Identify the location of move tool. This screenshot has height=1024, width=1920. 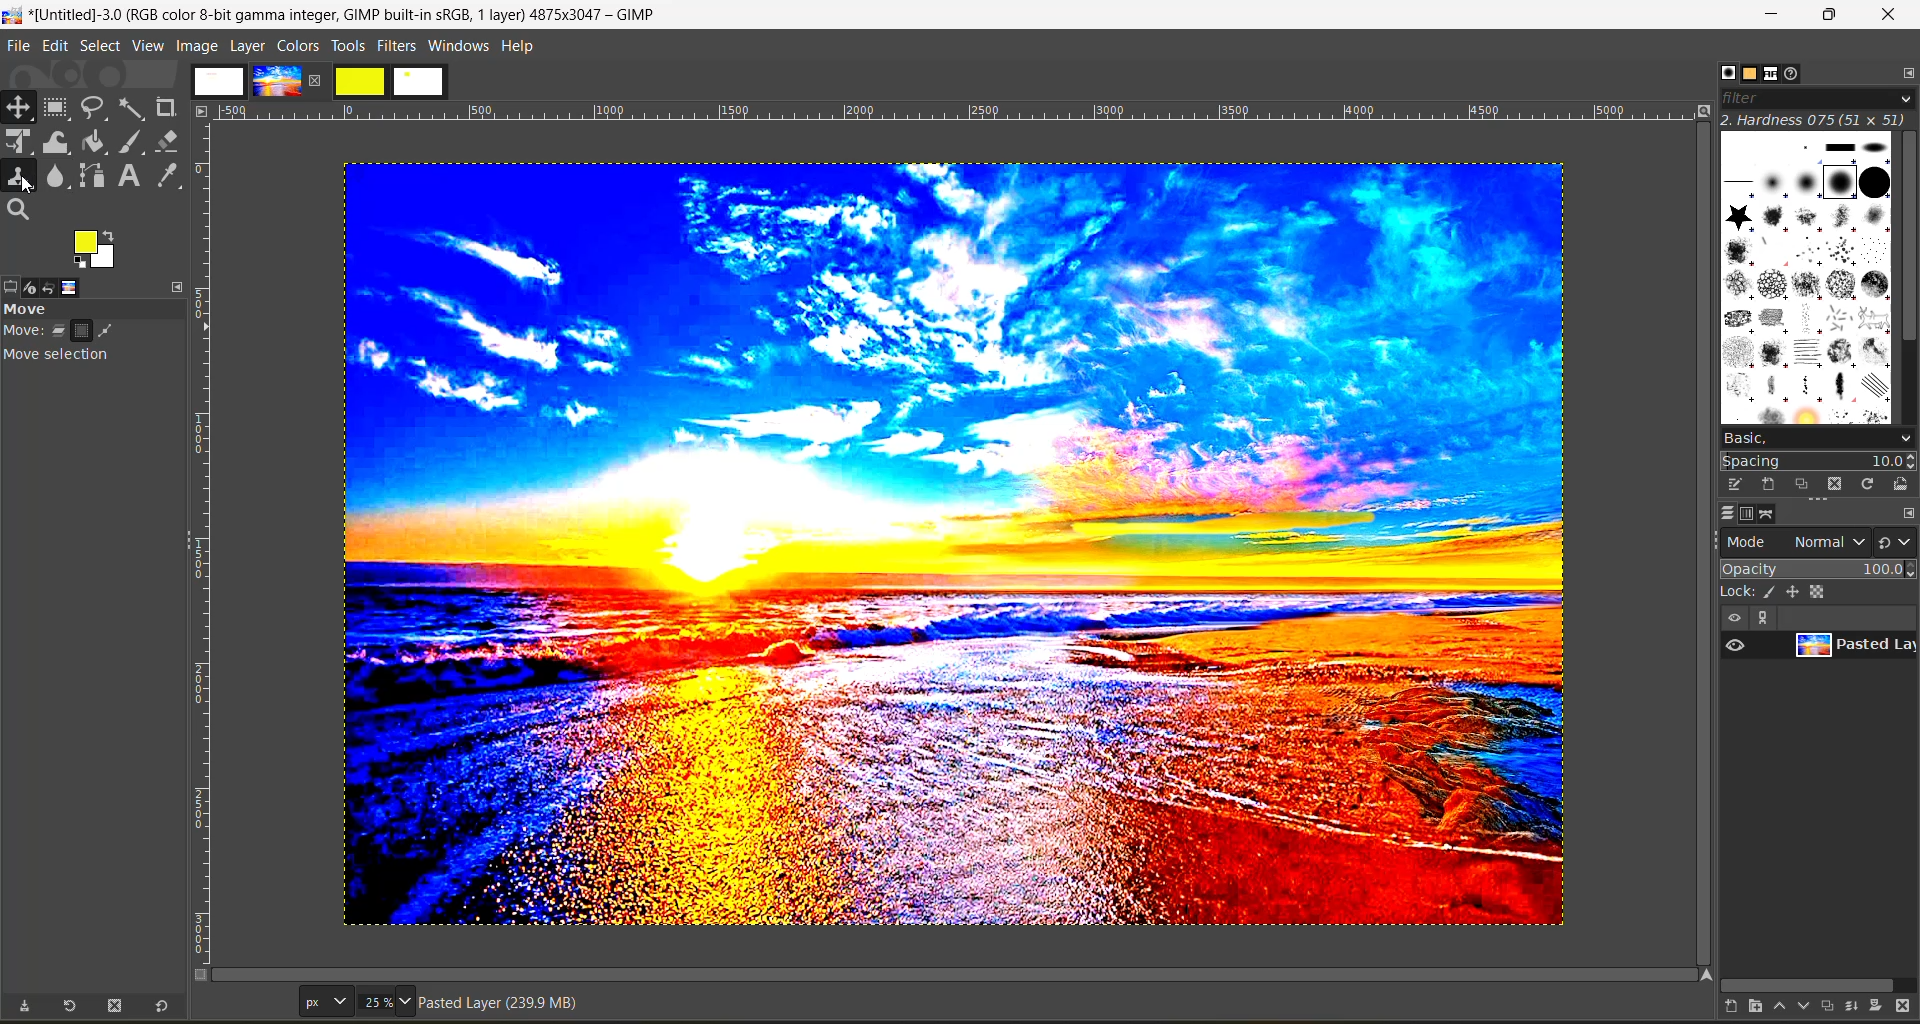
(19, 107).